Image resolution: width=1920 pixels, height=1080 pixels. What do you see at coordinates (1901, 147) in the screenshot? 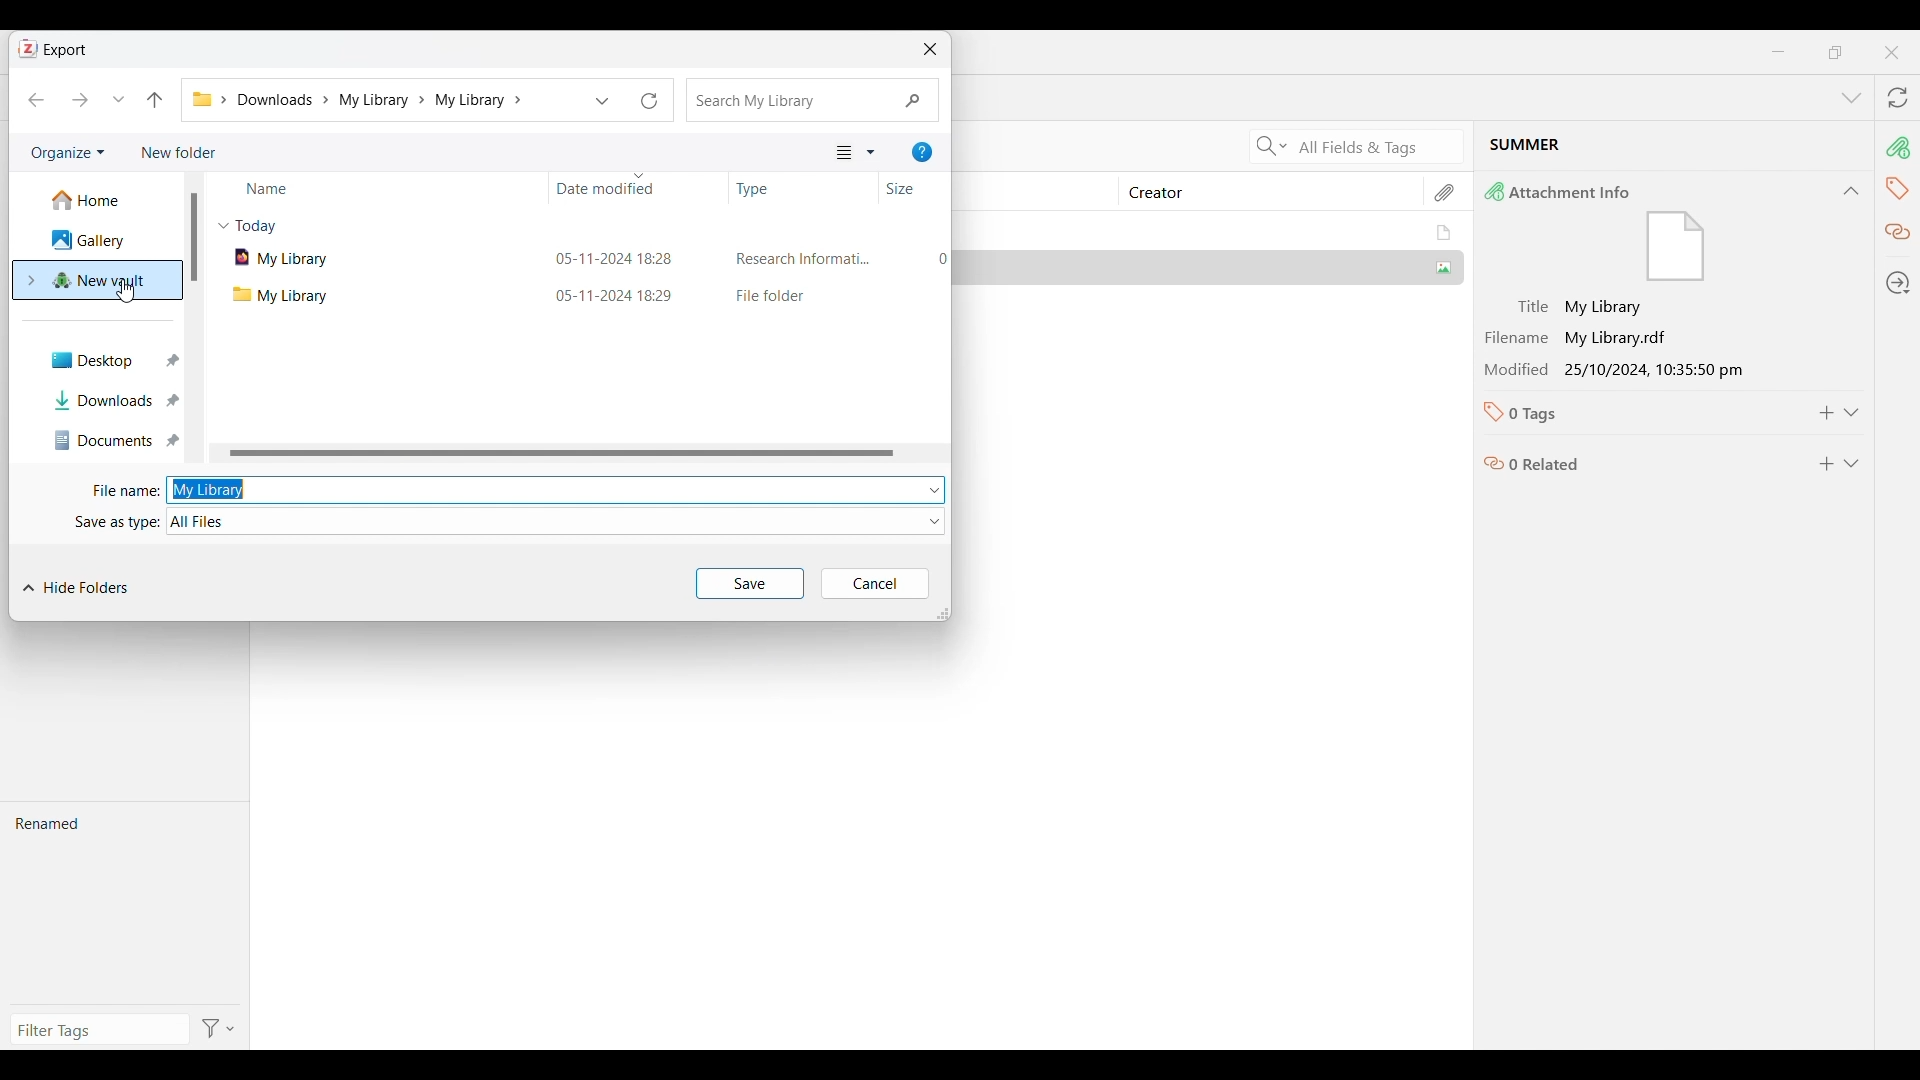
I see `Attachment info` at bounding box center [1901, 147].